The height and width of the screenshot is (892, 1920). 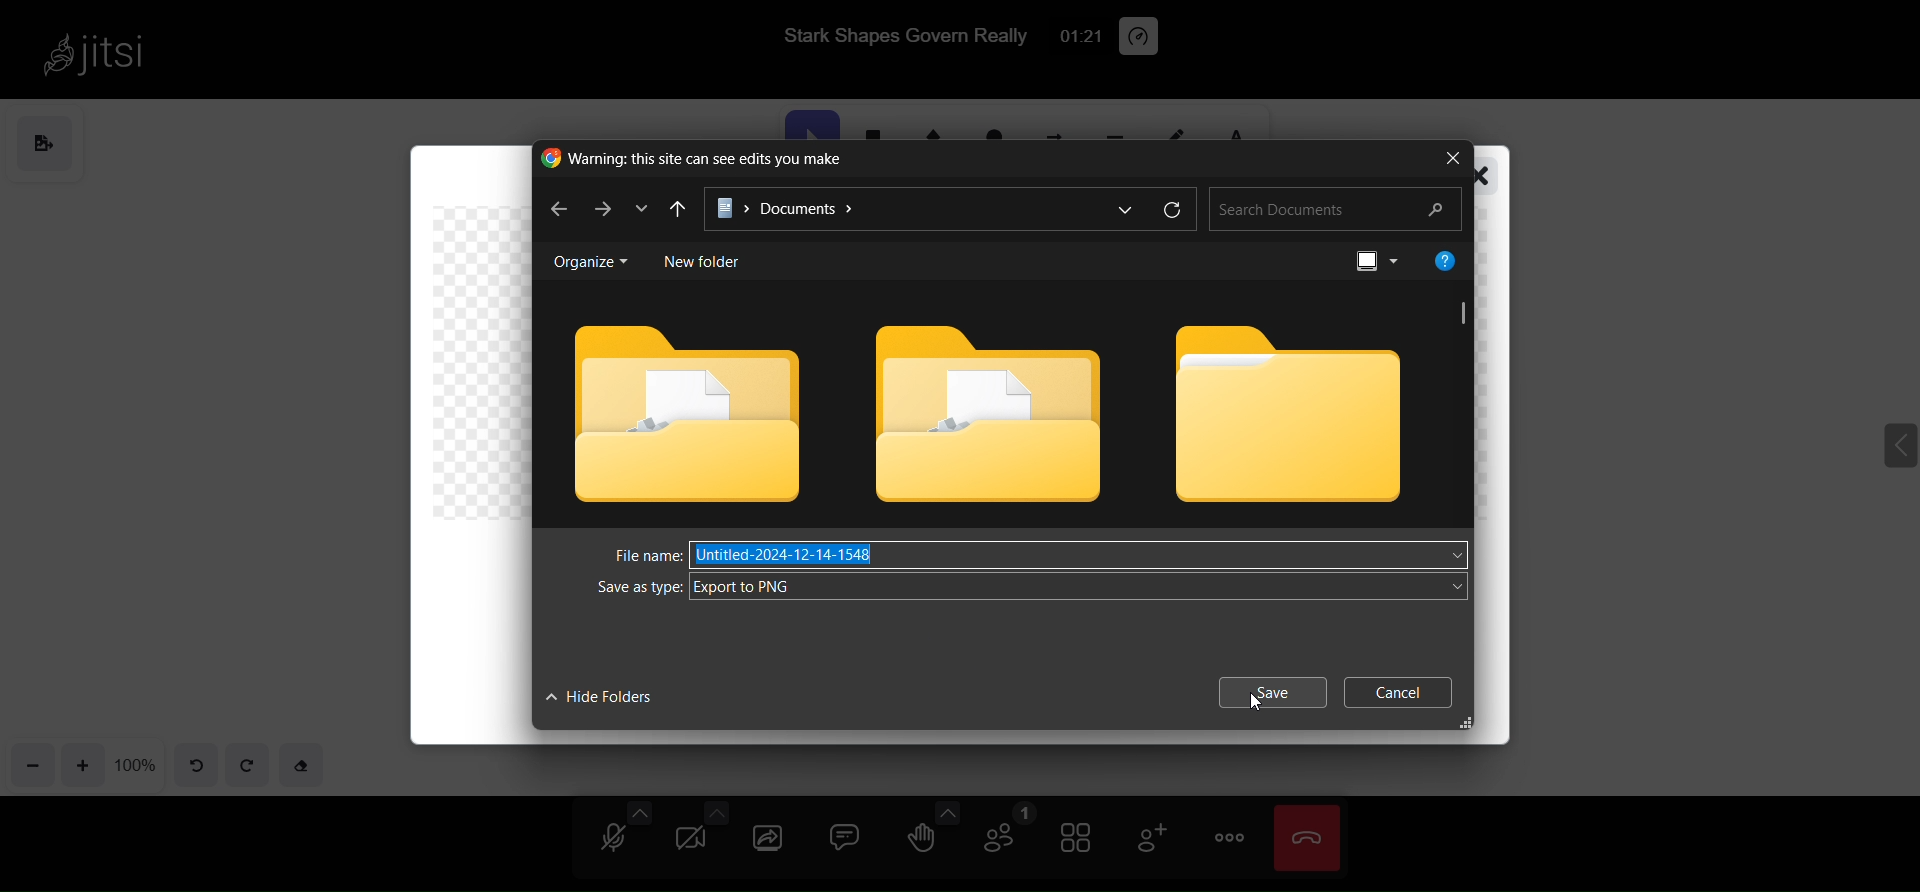 What do you see at coordinates (1337, 210) in the screenshot?
I see `search` at bounding box center [1337, 210].